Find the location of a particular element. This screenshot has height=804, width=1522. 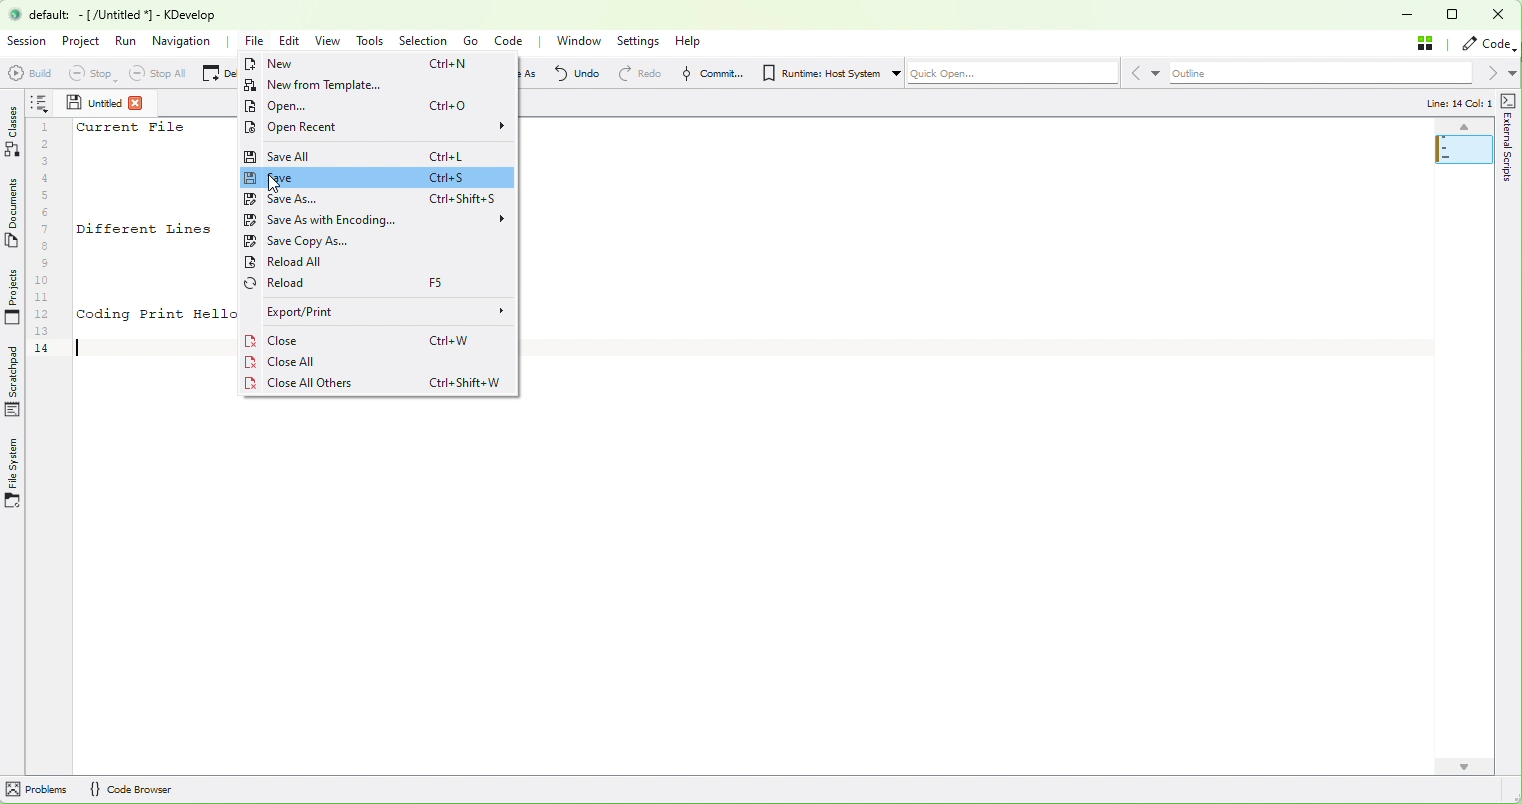

logo is located at coordinates (15, 14).